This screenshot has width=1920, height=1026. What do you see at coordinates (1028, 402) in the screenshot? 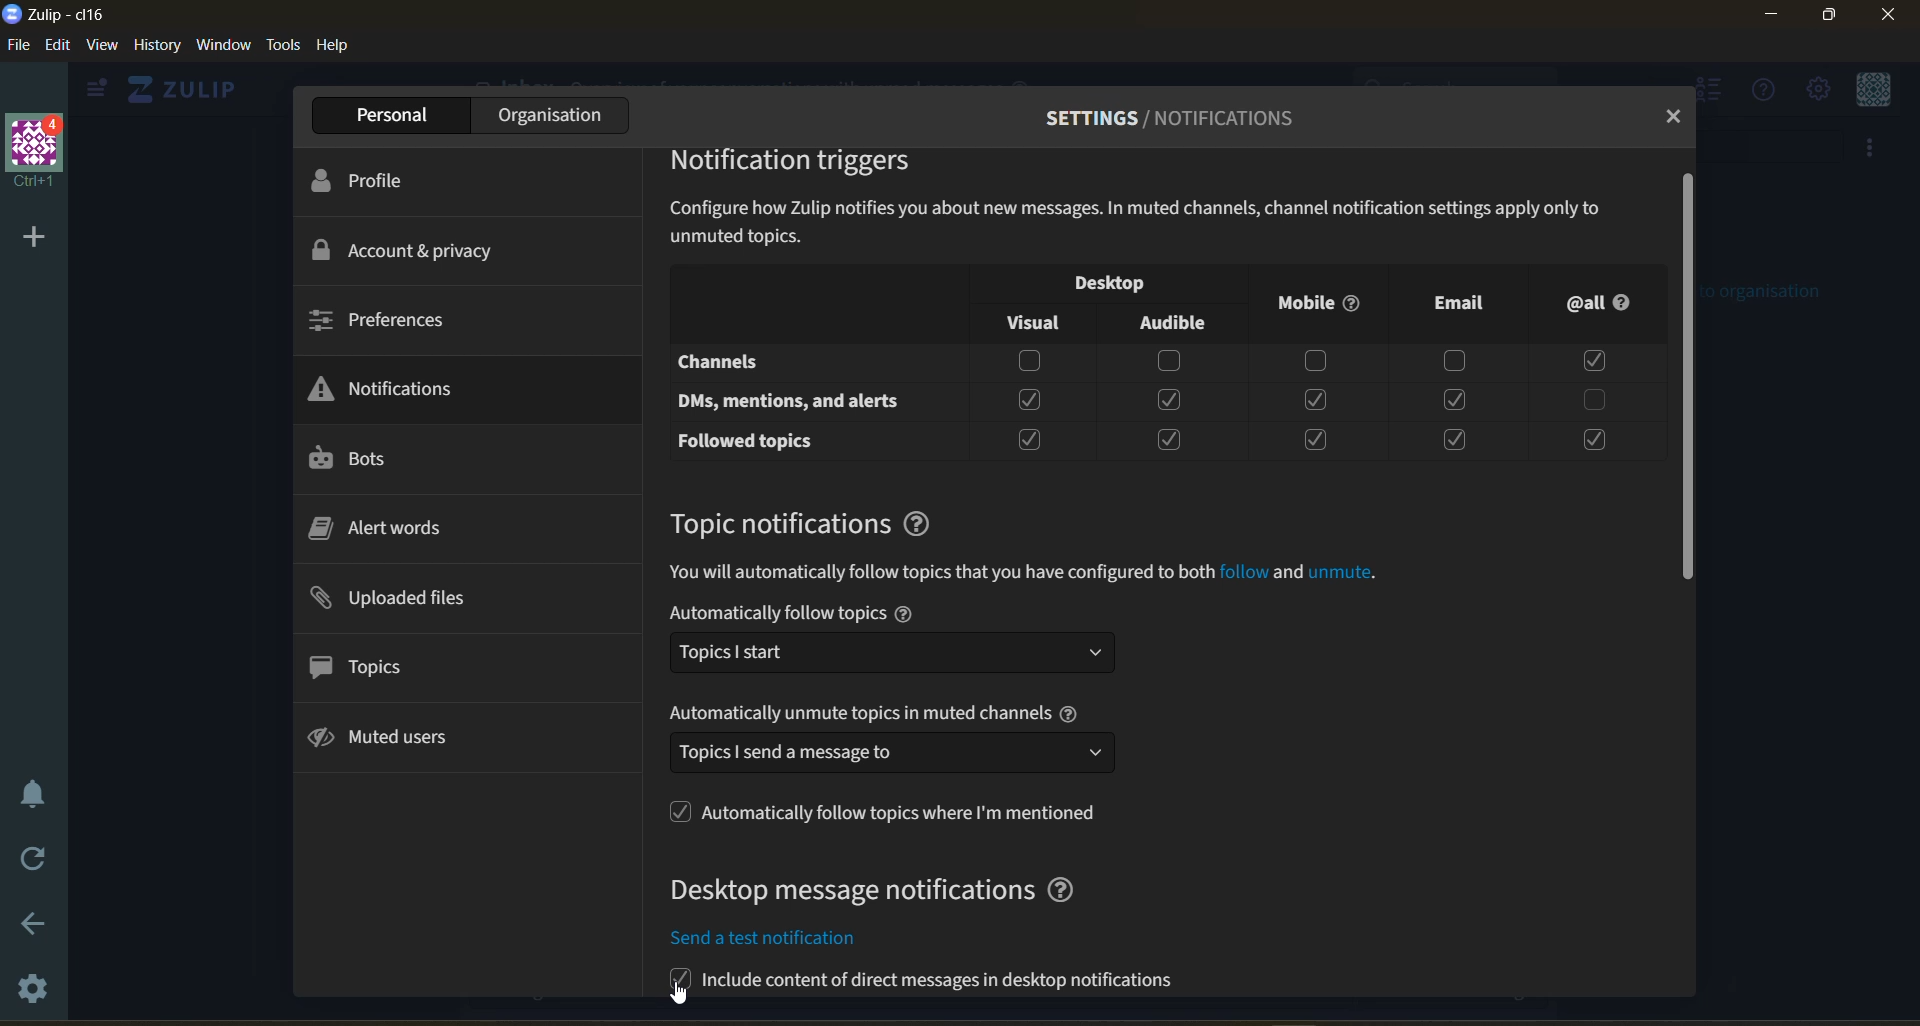
I see `Checkbox` at bounding box center [1028, 402].